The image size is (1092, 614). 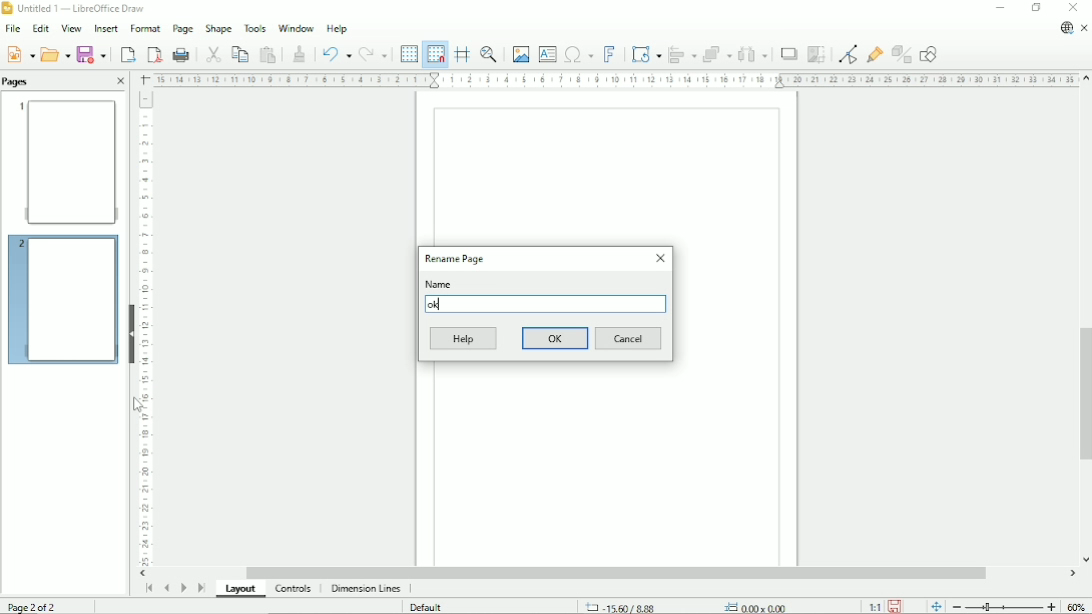 What do you see at coordinates (183, 588) in the screenshot?
I see `Scroll to next page` at bounding box center [183, 588].